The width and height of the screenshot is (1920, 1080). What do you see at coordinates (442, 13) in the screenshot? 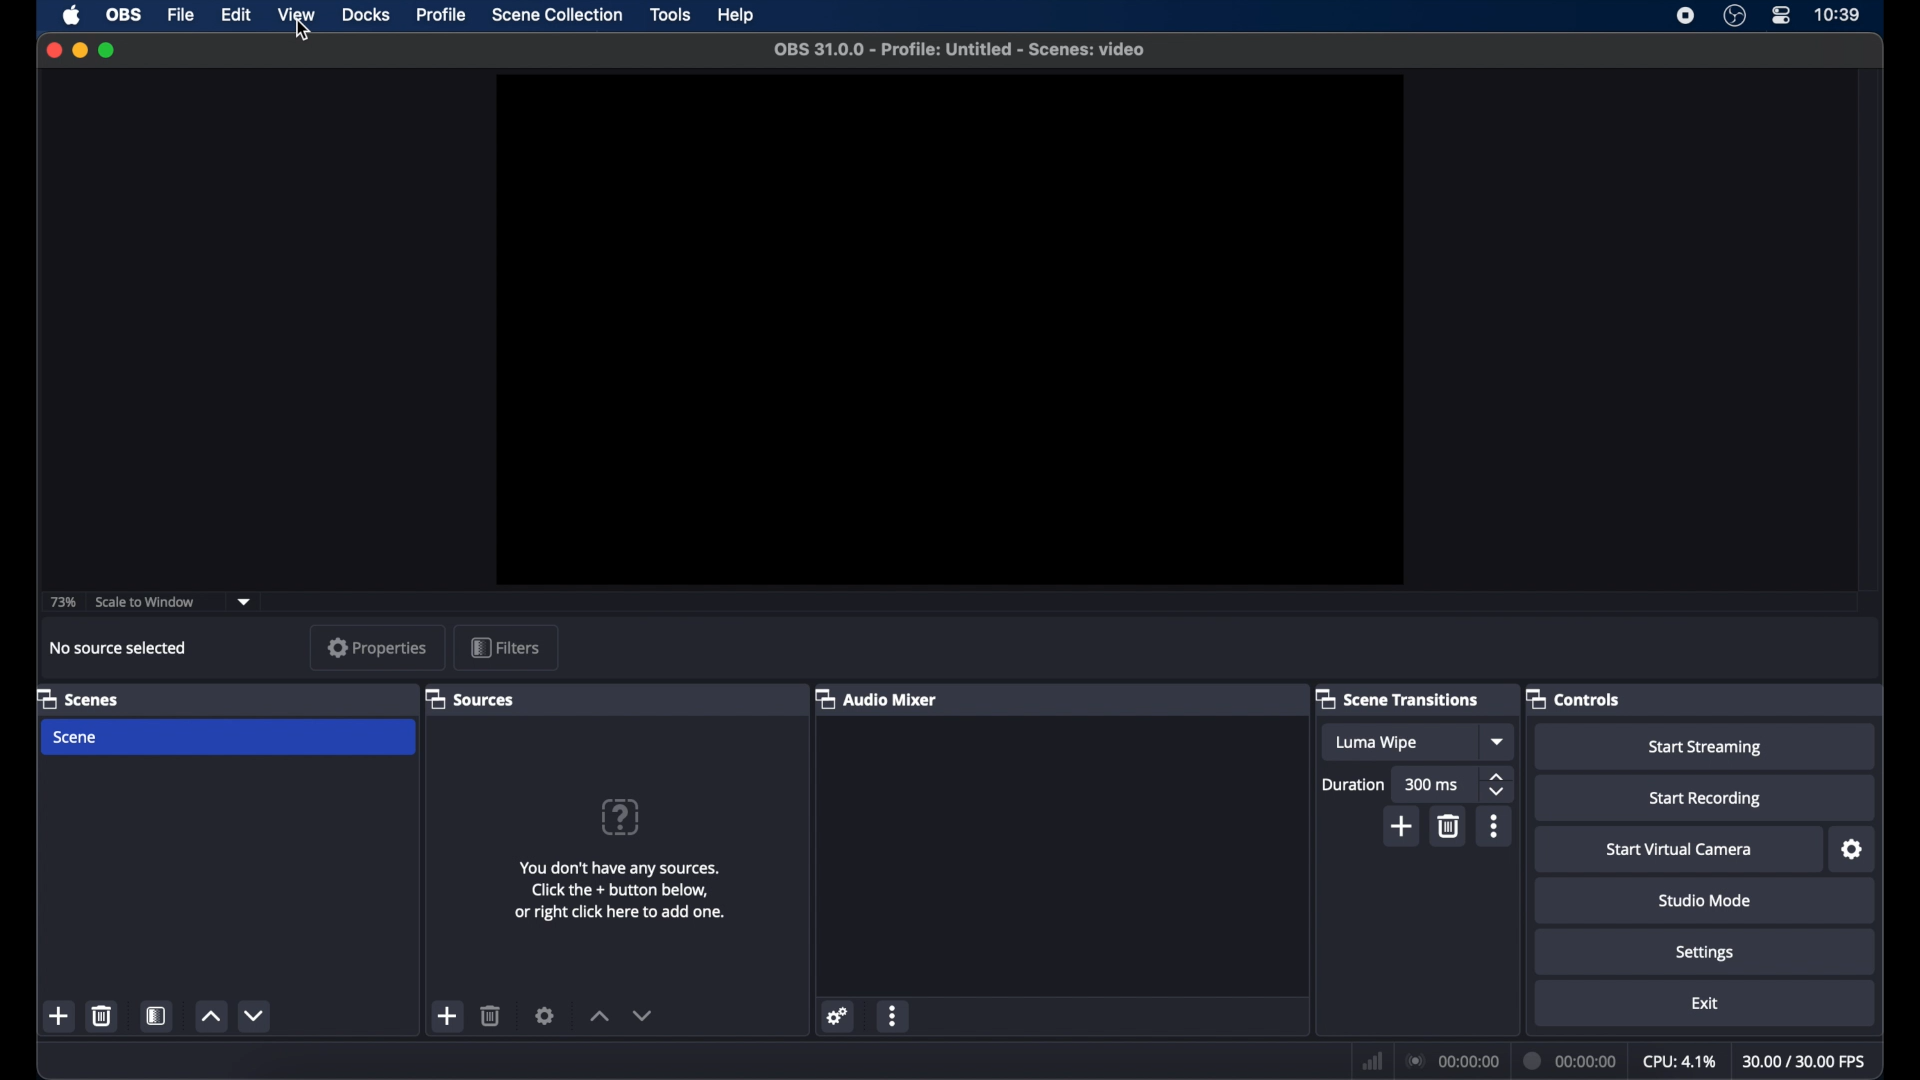
I see `profile` at bounding box center [442, 13].